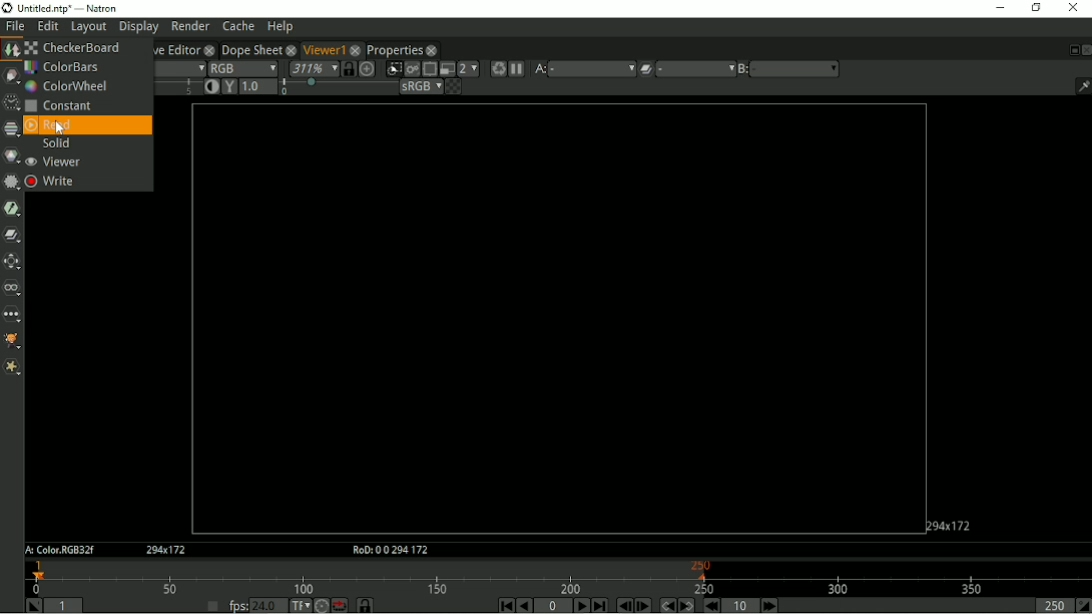  What do you see at coordinates (269, 605) in the screenshot?
I see `24` at bounding box center [269, 605].